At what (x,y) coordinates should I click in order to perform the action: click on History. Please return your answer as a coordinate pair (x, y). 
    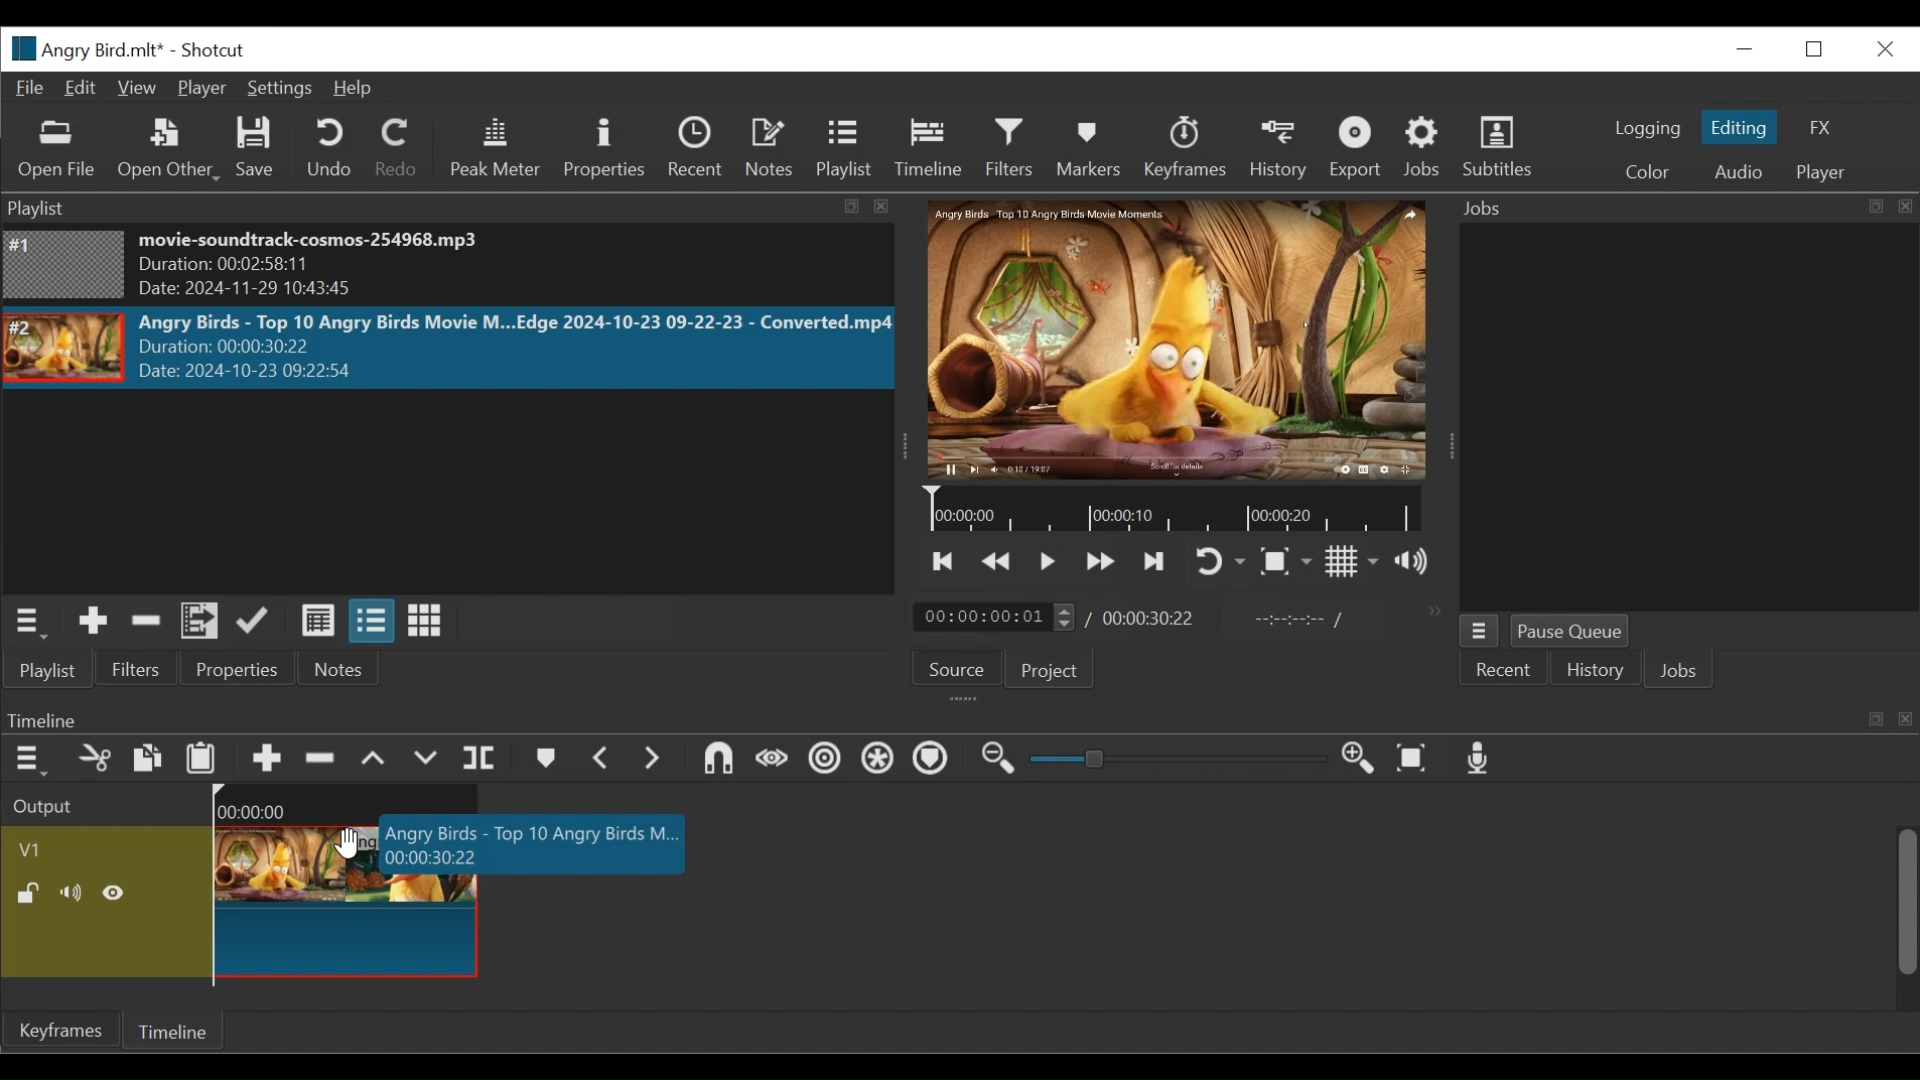
    Looking at the image, I should click on (1594, 670).